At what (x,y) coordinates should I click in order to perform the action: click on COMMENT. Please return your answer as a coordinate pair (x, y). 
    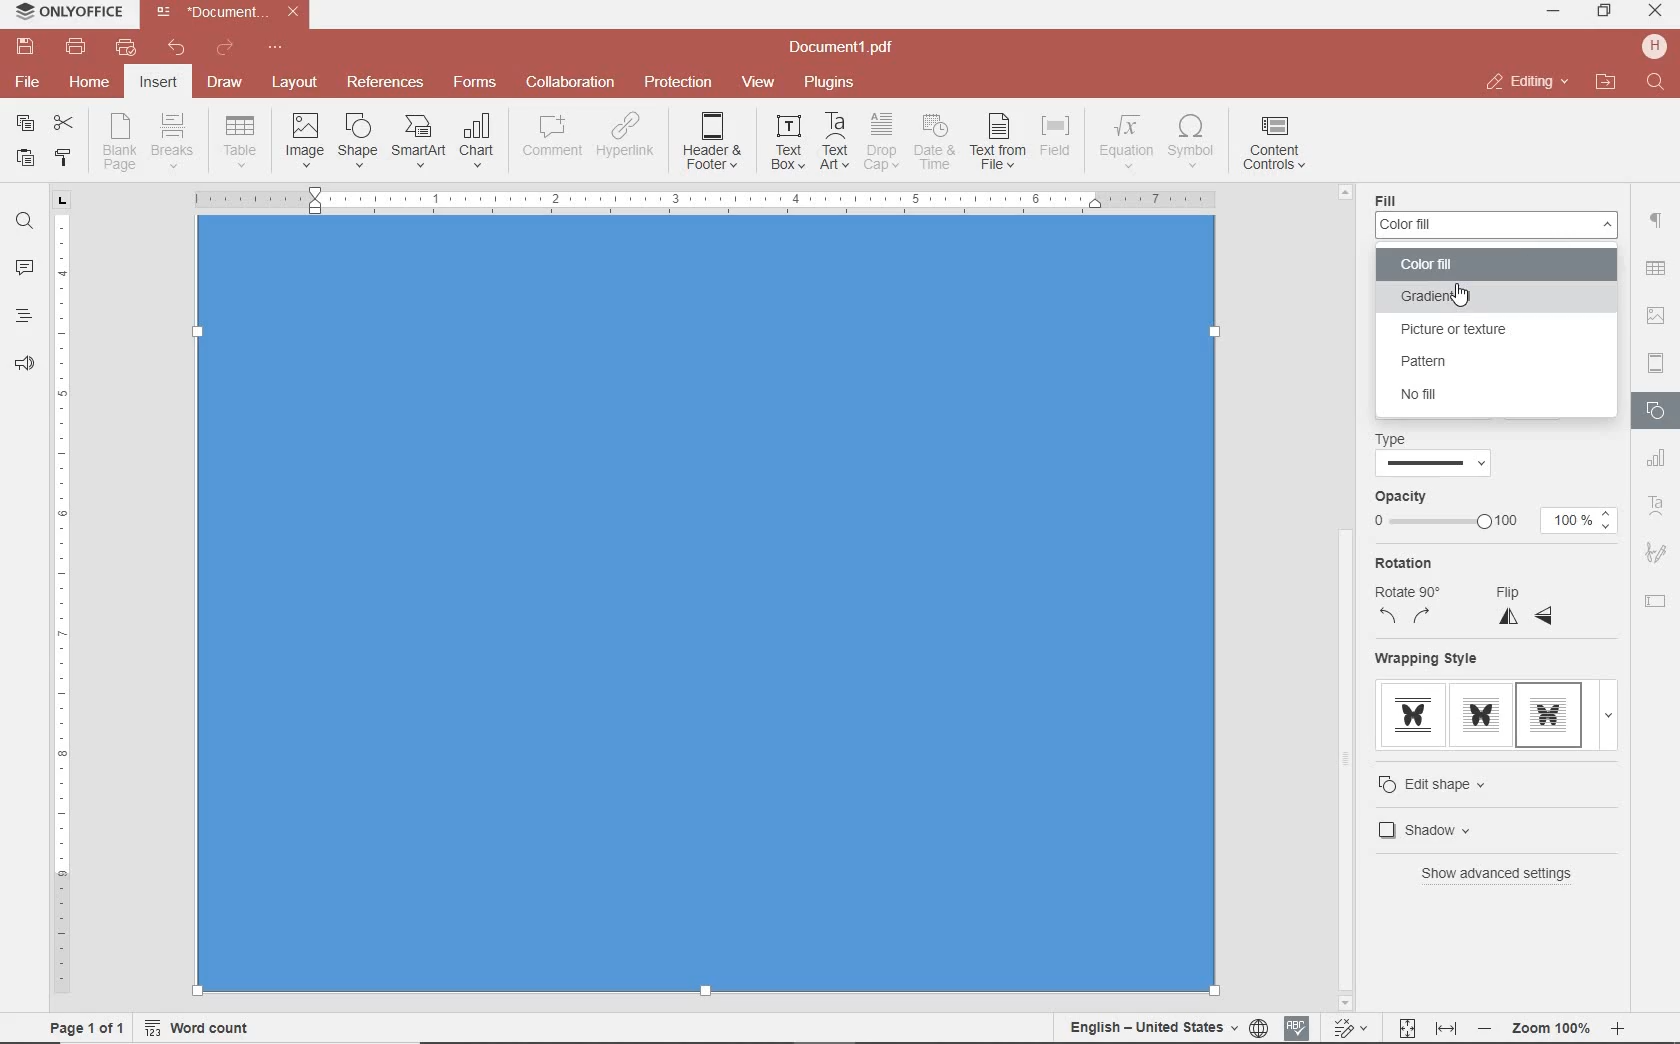
    Looking at the image, I should click on (554, 136).